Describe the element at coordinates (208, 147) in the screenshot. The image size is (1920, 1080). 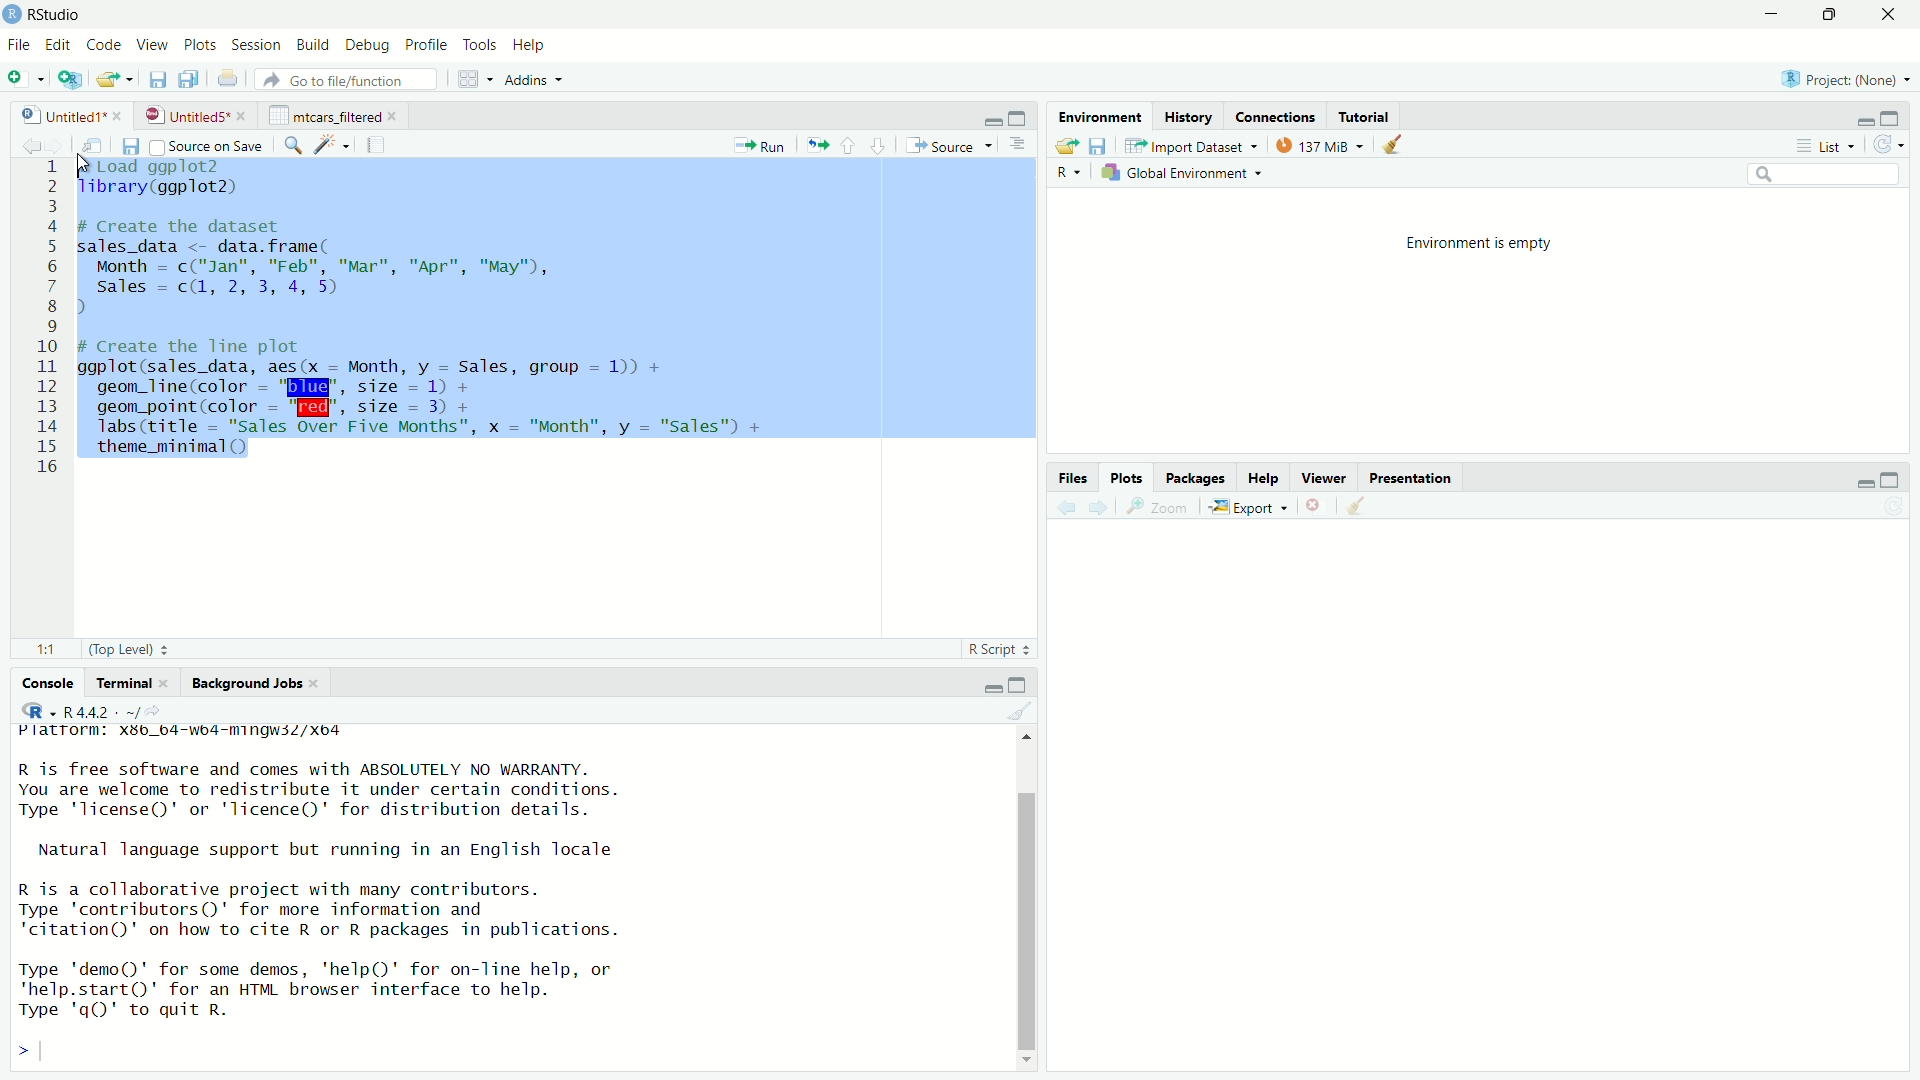
I see `source on save` at that location.